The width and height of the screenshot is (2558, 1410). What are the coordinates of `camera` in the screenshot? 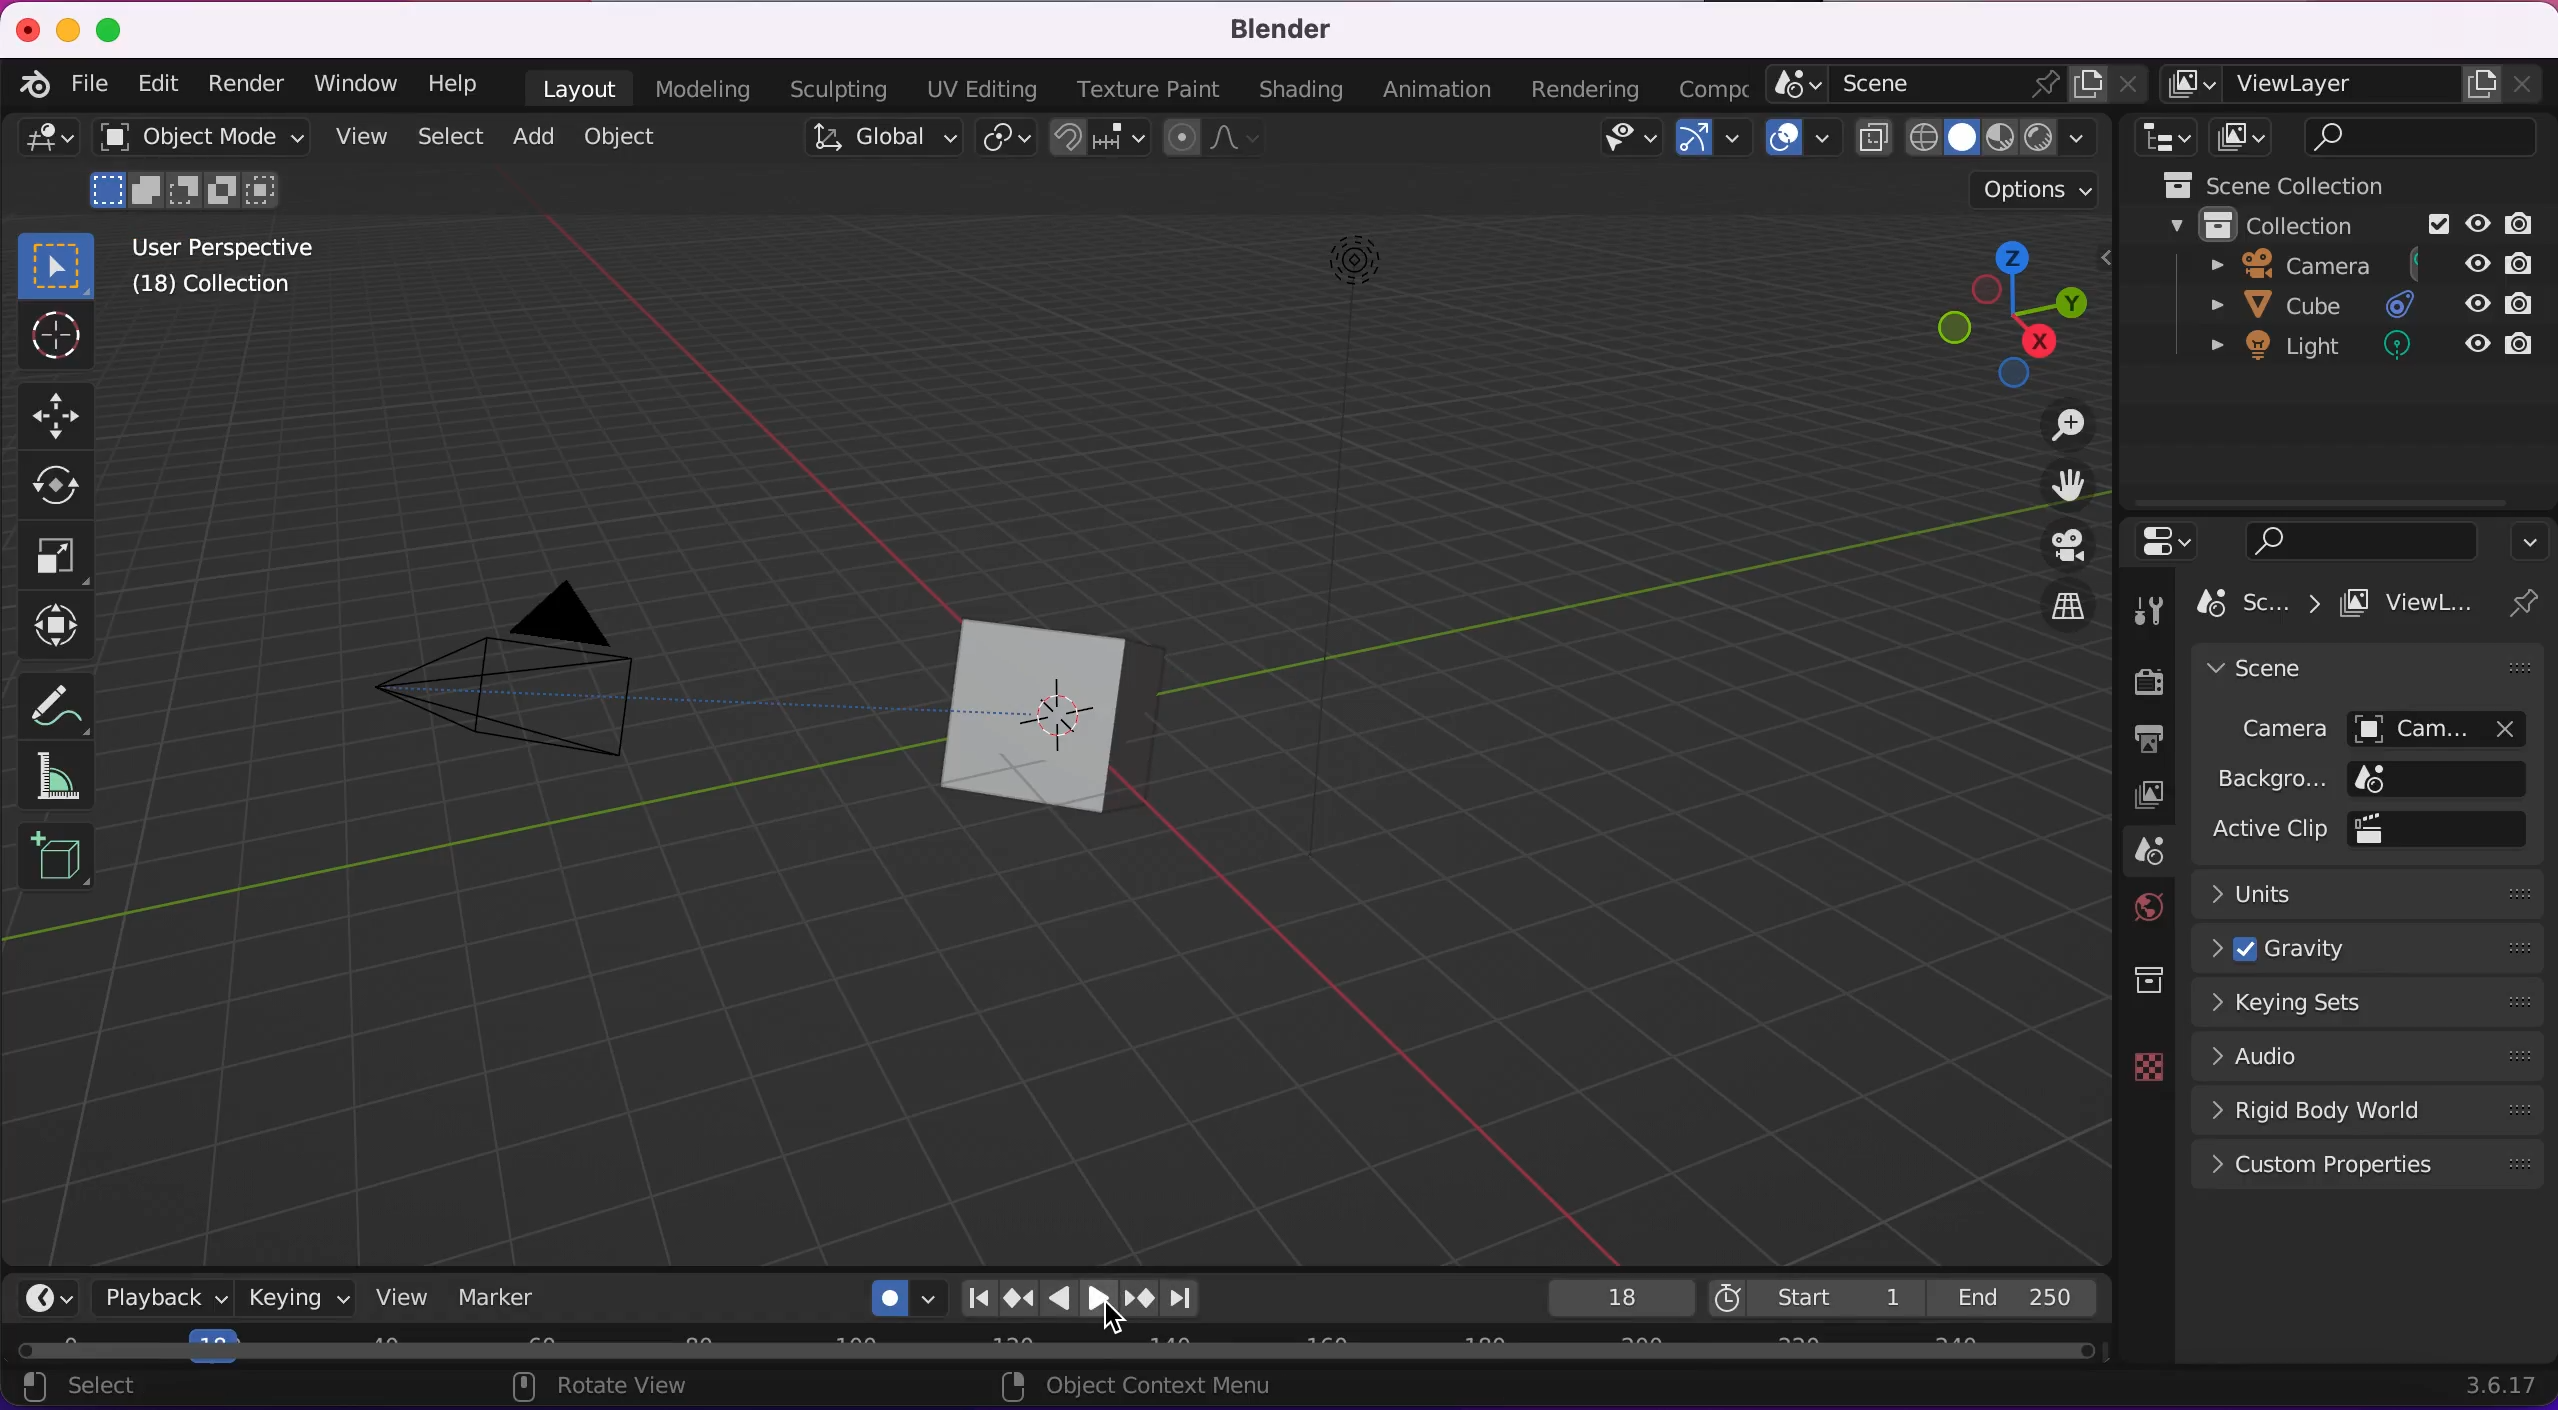 It's located at (2365, 725).